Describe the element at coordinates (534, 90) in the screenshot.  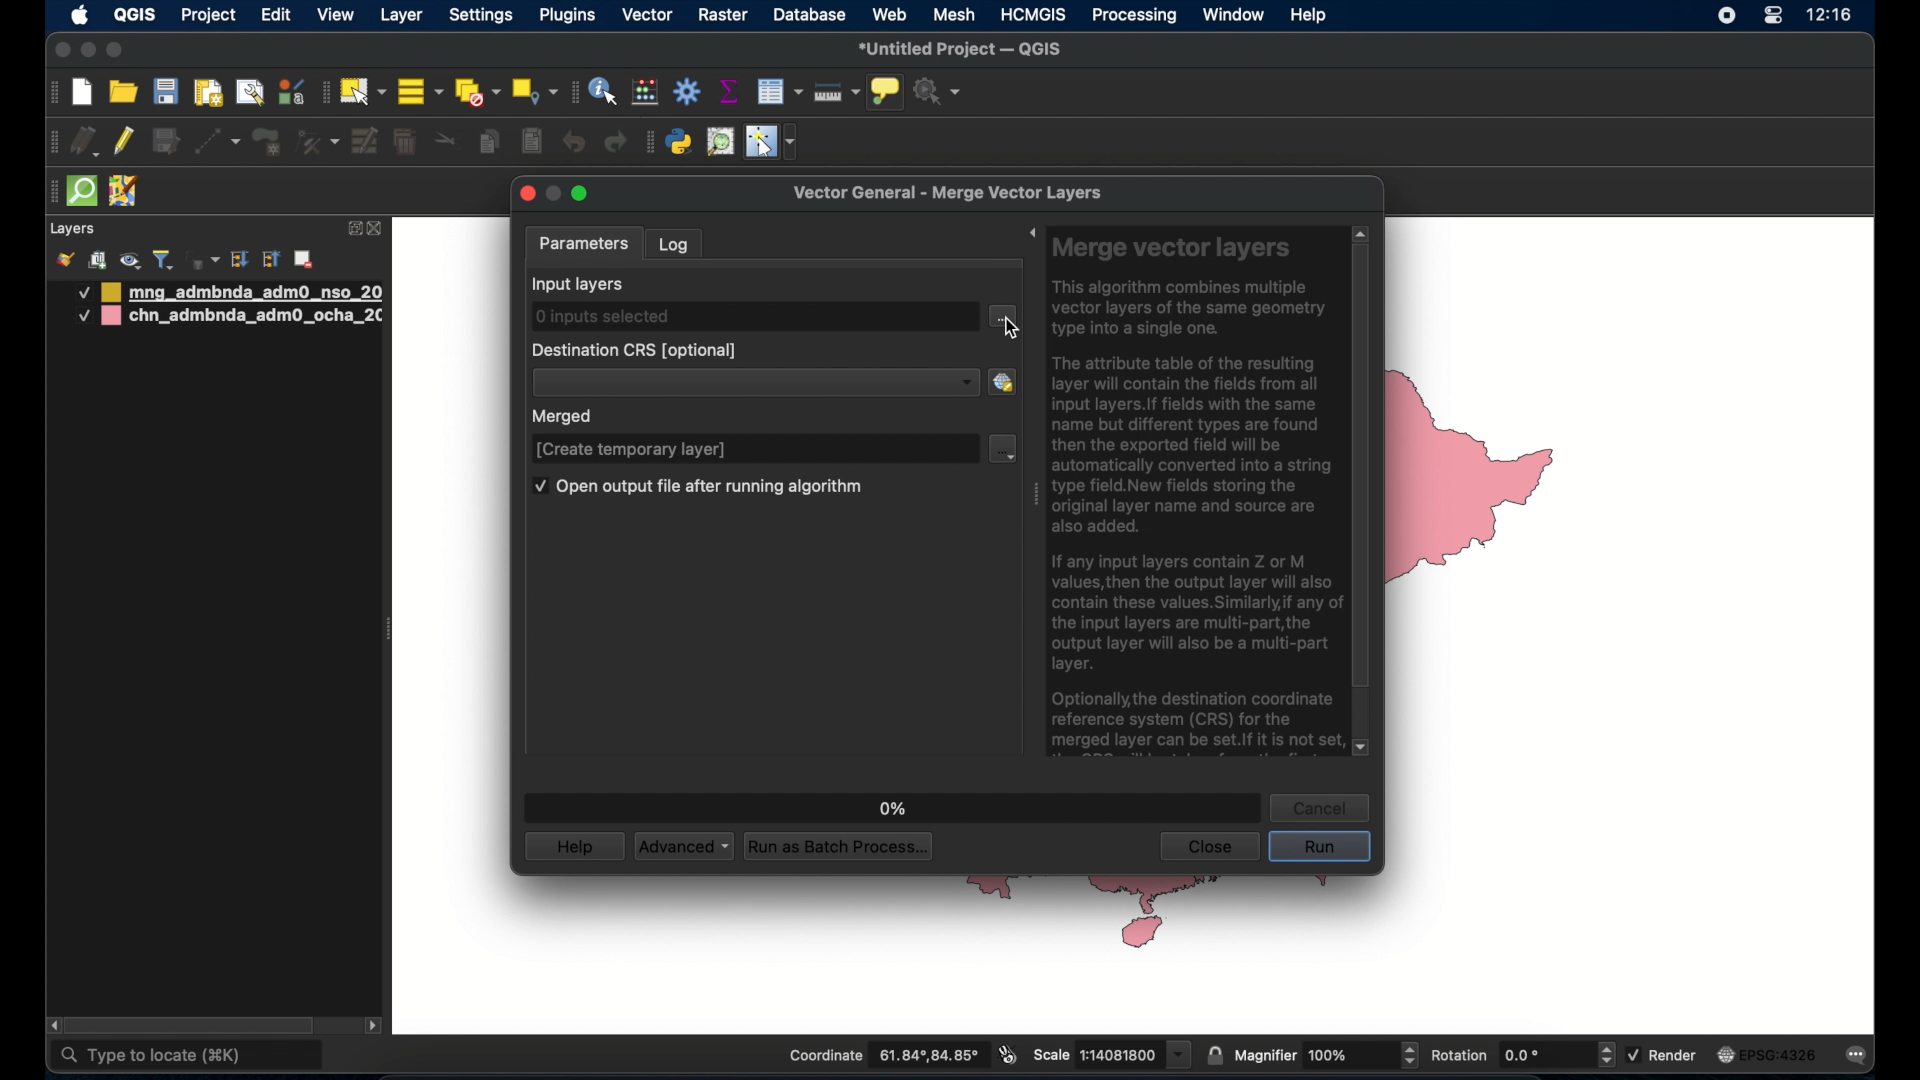
I see `select by location ` at that location.